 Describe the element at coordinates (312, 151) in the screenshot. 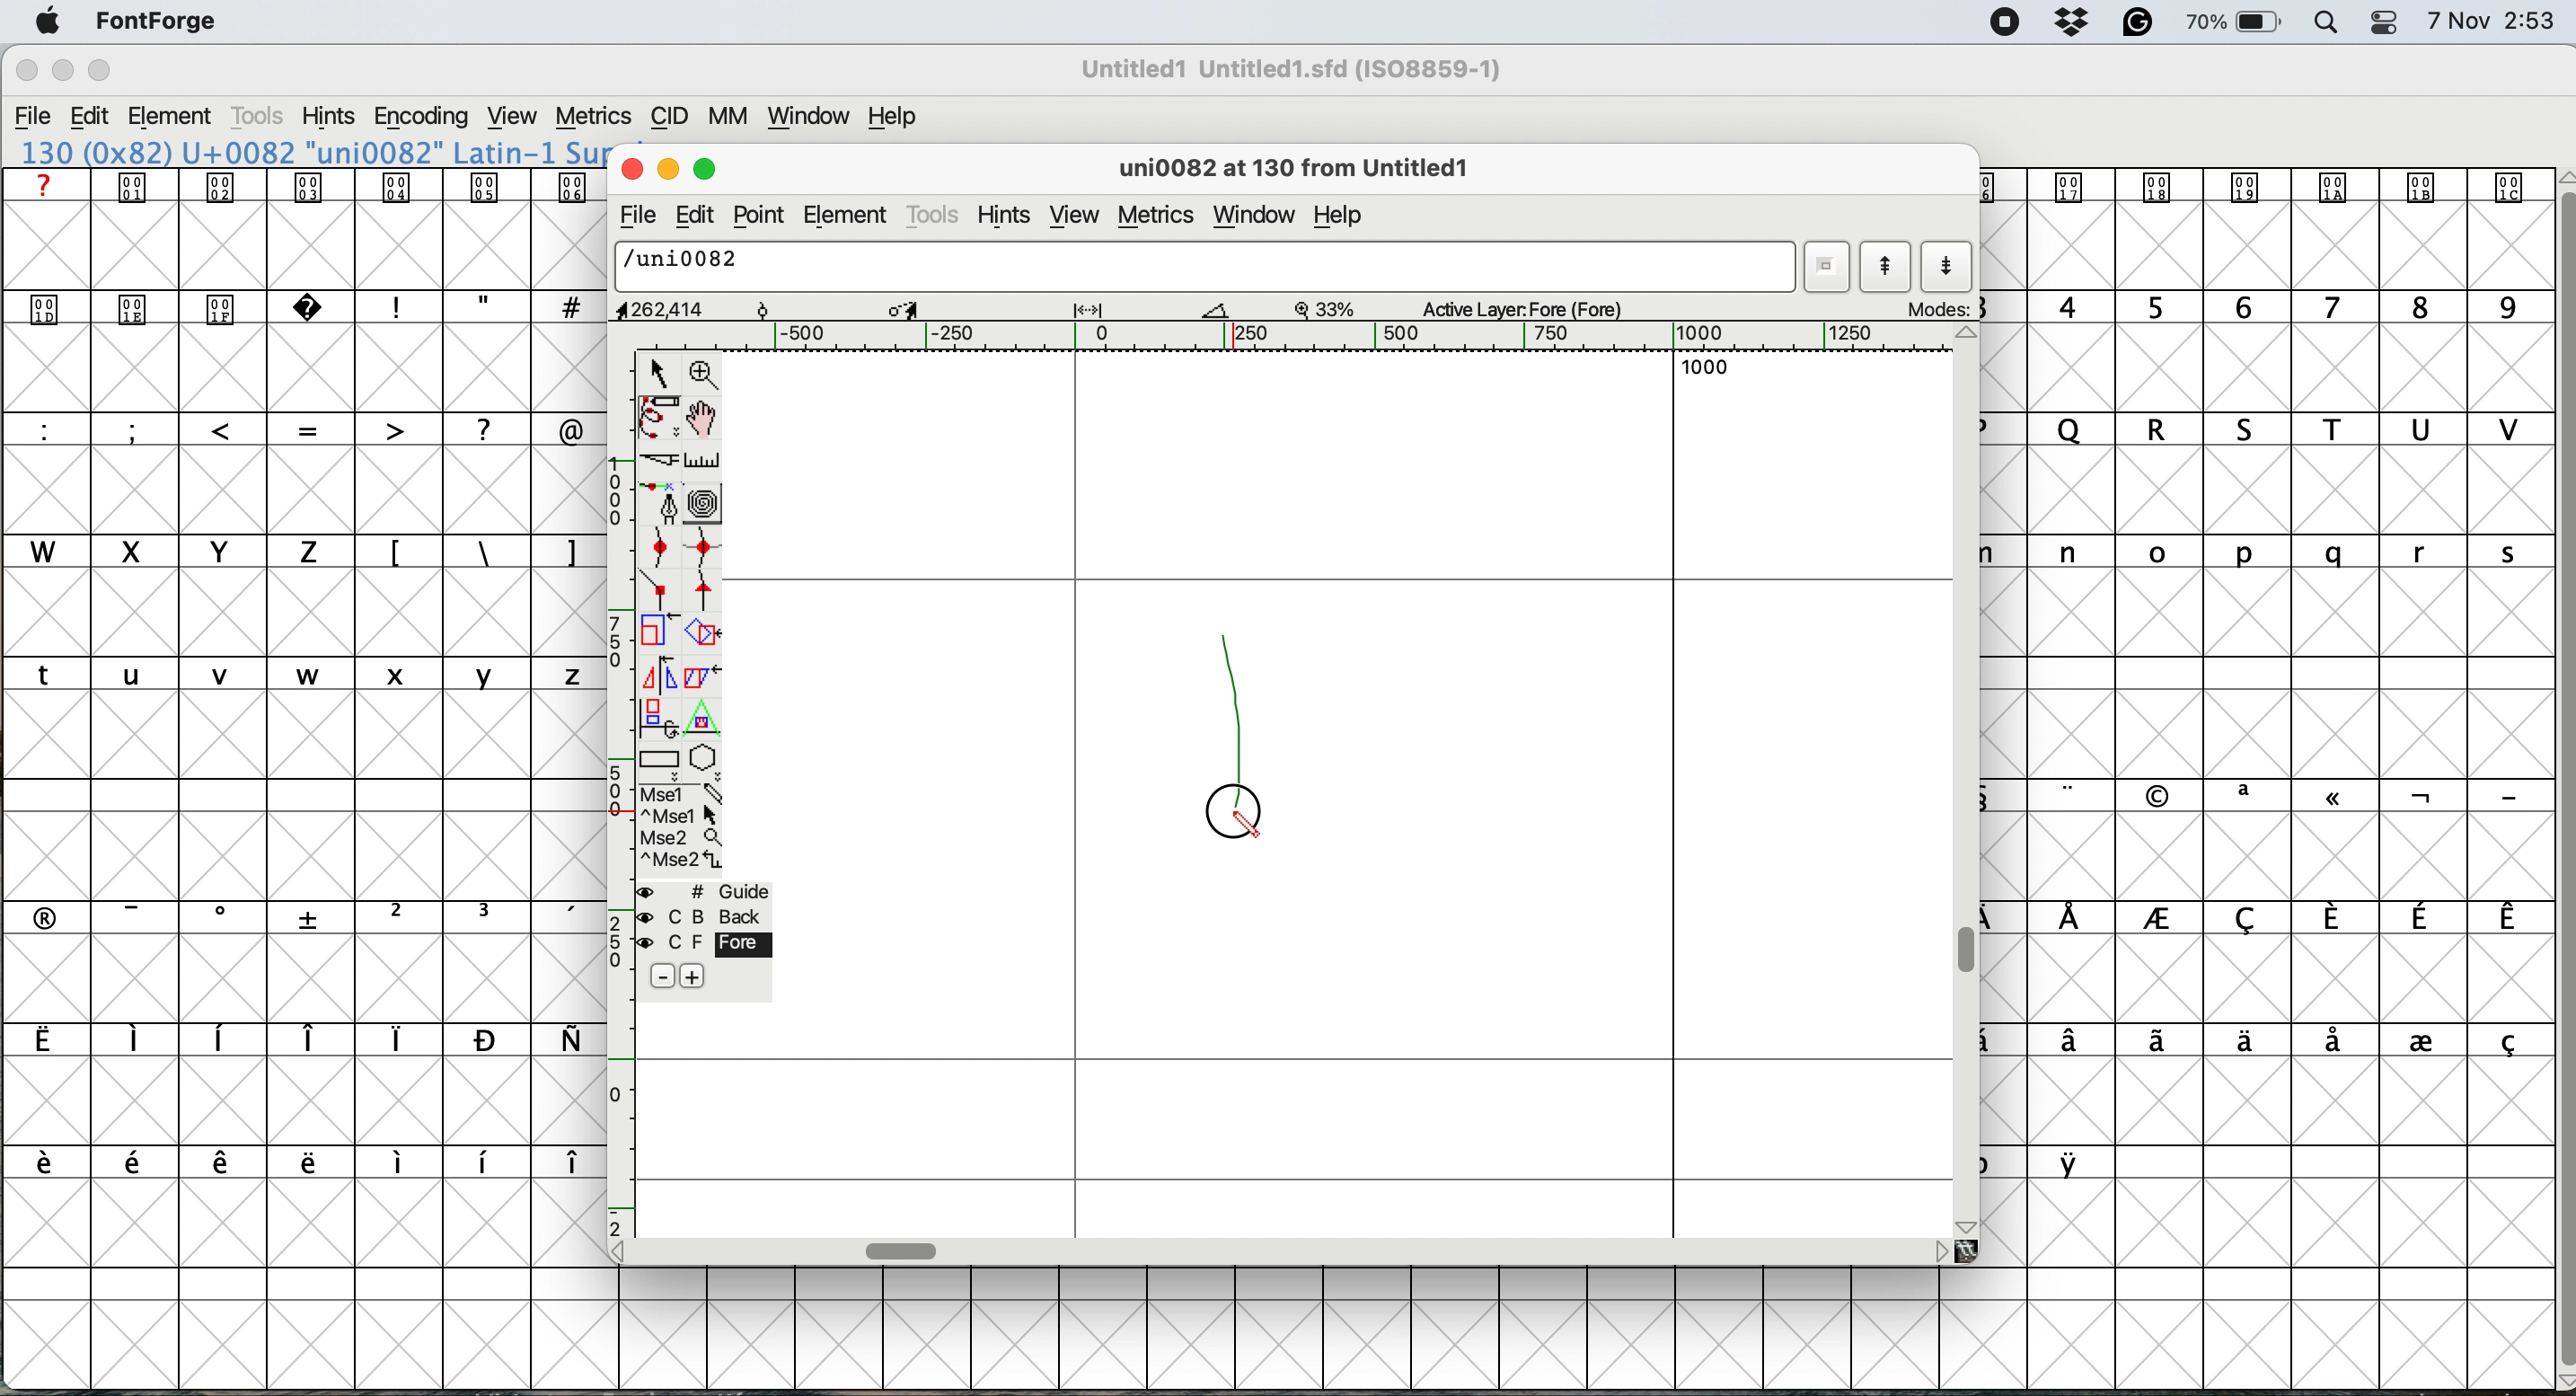

I see `130 (0x82) U+0082 "uni0082" Latin-1 Su` at that location.